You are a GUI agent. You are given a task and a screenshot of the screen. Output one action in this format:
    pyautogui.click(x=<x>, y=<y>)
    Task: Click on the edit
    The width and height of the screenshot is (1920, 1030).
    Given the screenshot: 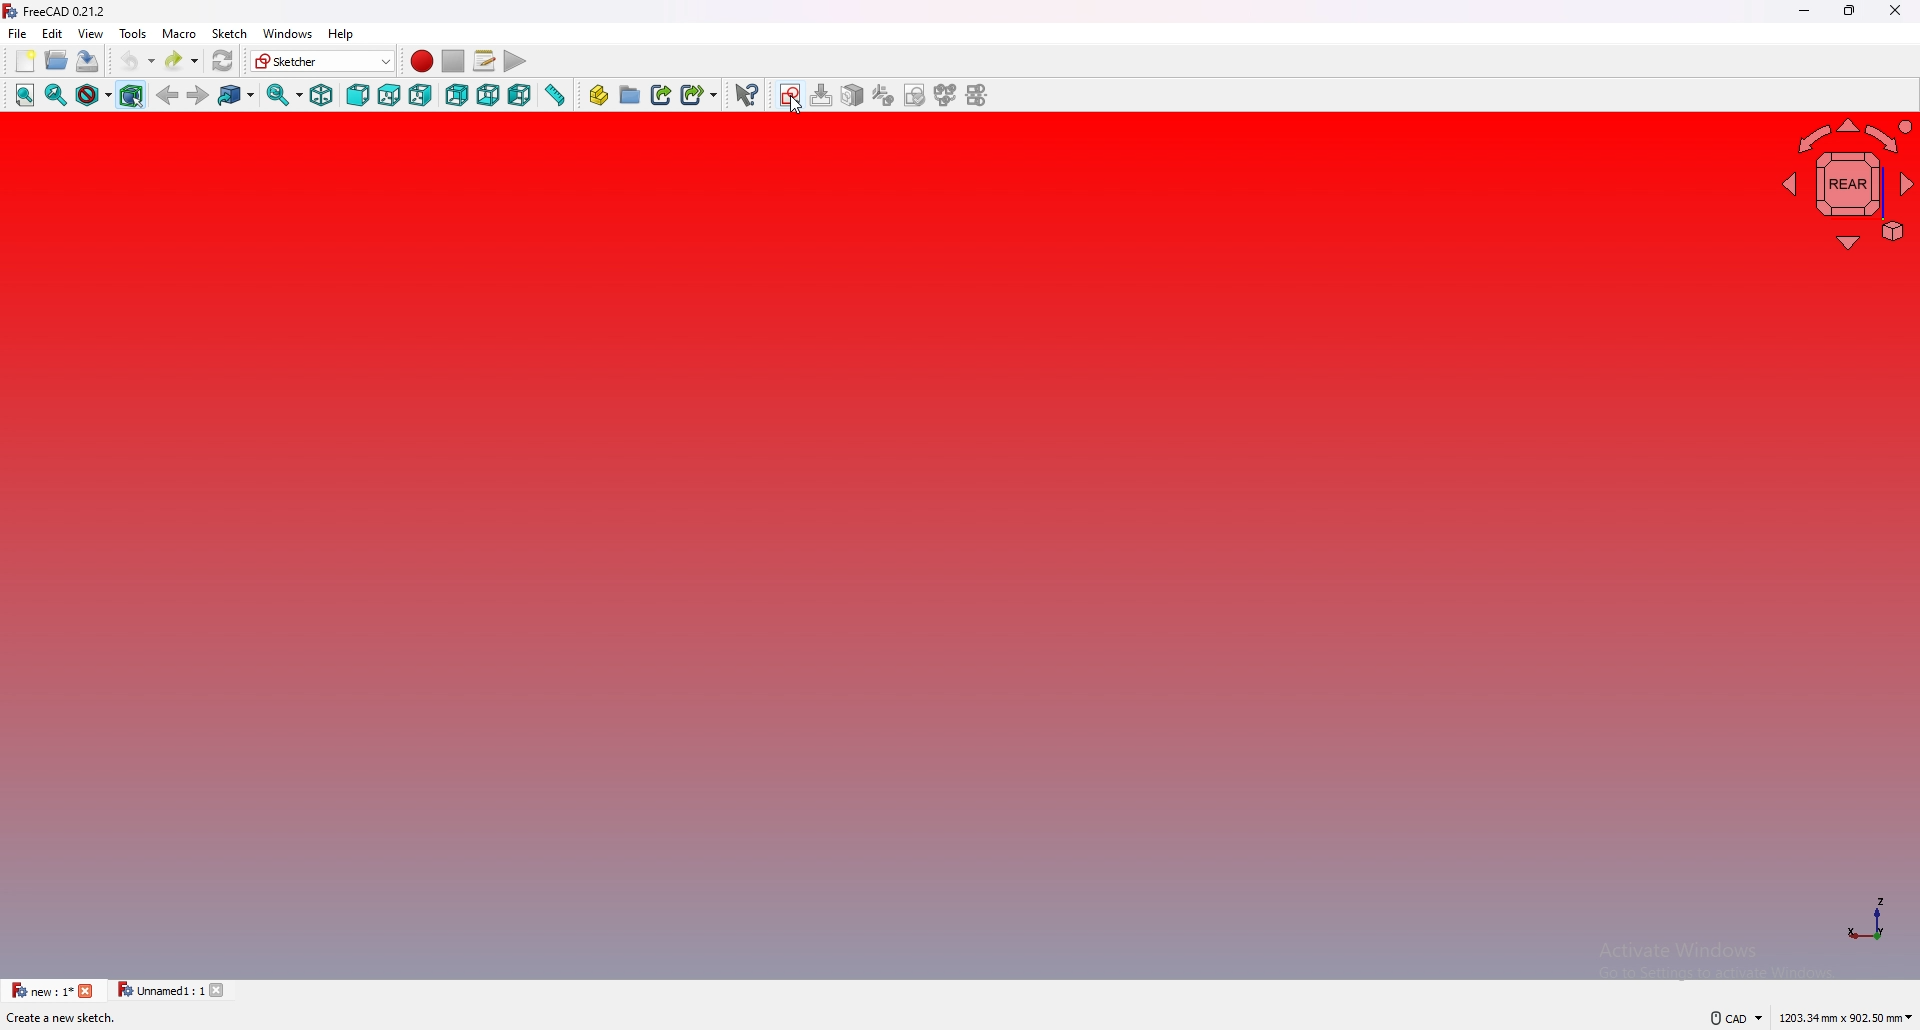 What is the action you would take?
    pyautogui.click(x=56, y=33)
    